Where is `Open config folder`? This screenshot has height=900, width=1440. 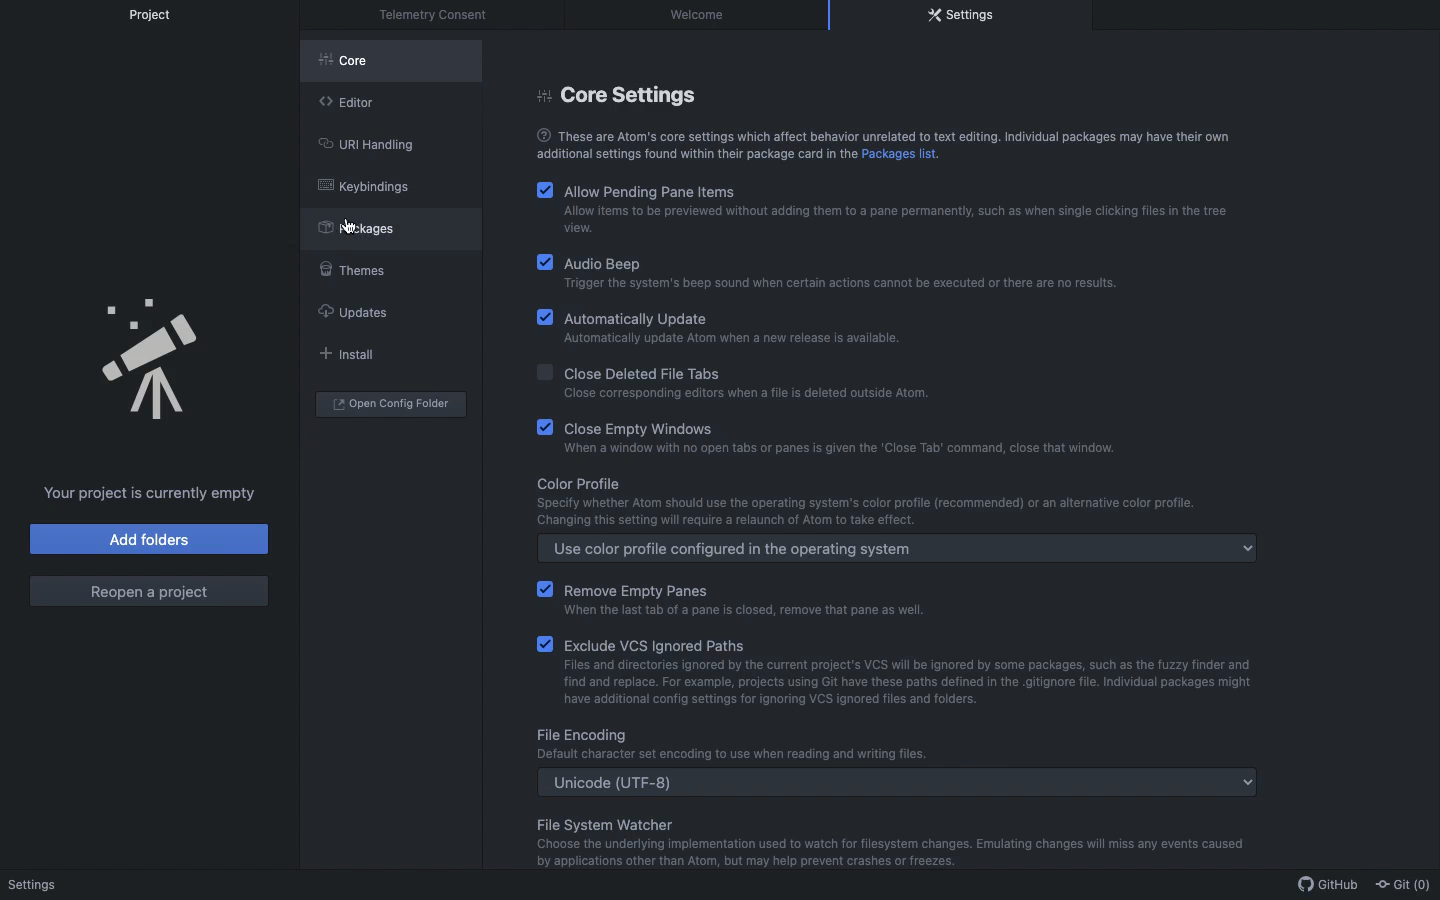 Open config folder is located at coordinates (391, 404).